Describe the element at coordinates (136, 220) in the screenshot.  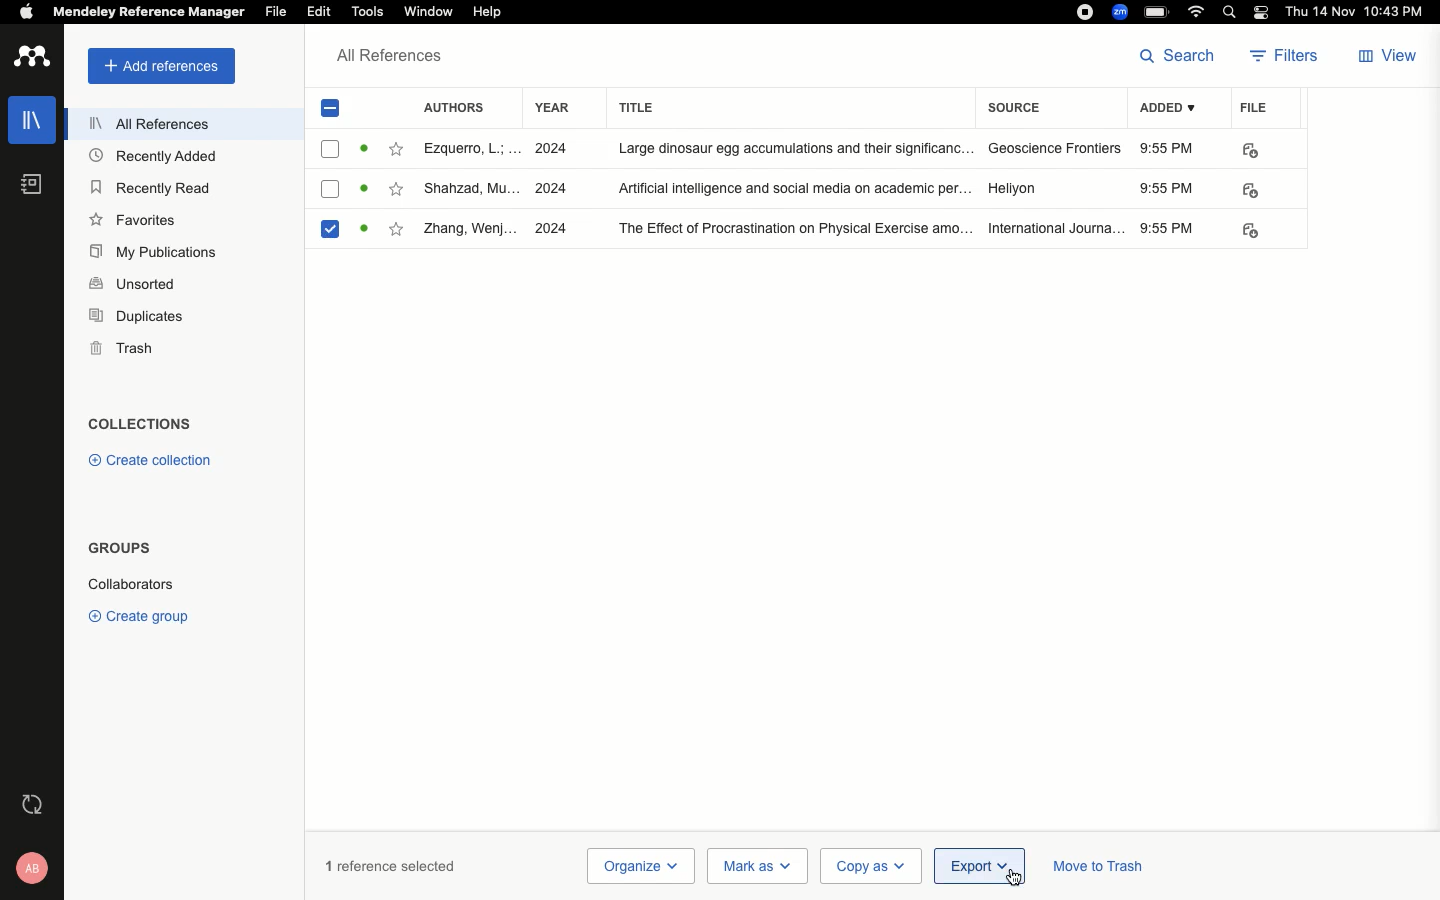
I see `Favorites` at that location.